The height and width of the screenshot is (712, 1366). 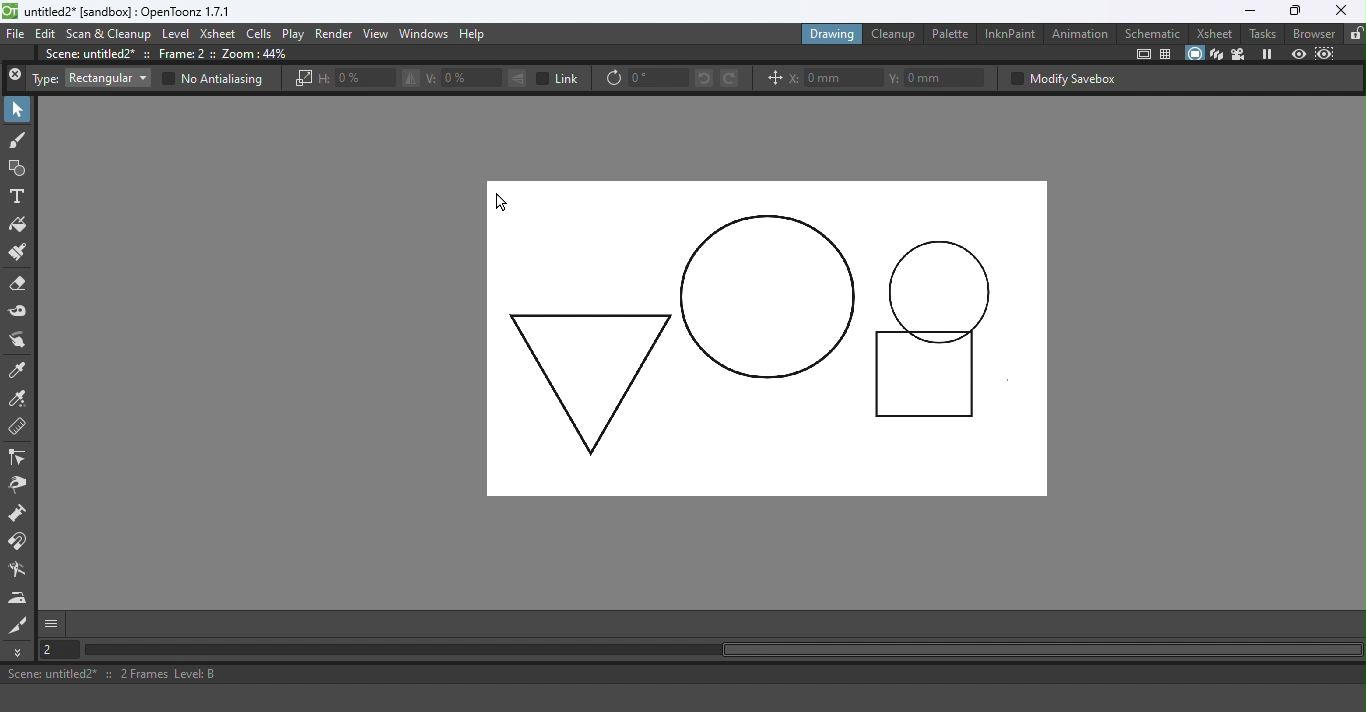 I want to click on No Antialiasing, so click(x=211, y=79).